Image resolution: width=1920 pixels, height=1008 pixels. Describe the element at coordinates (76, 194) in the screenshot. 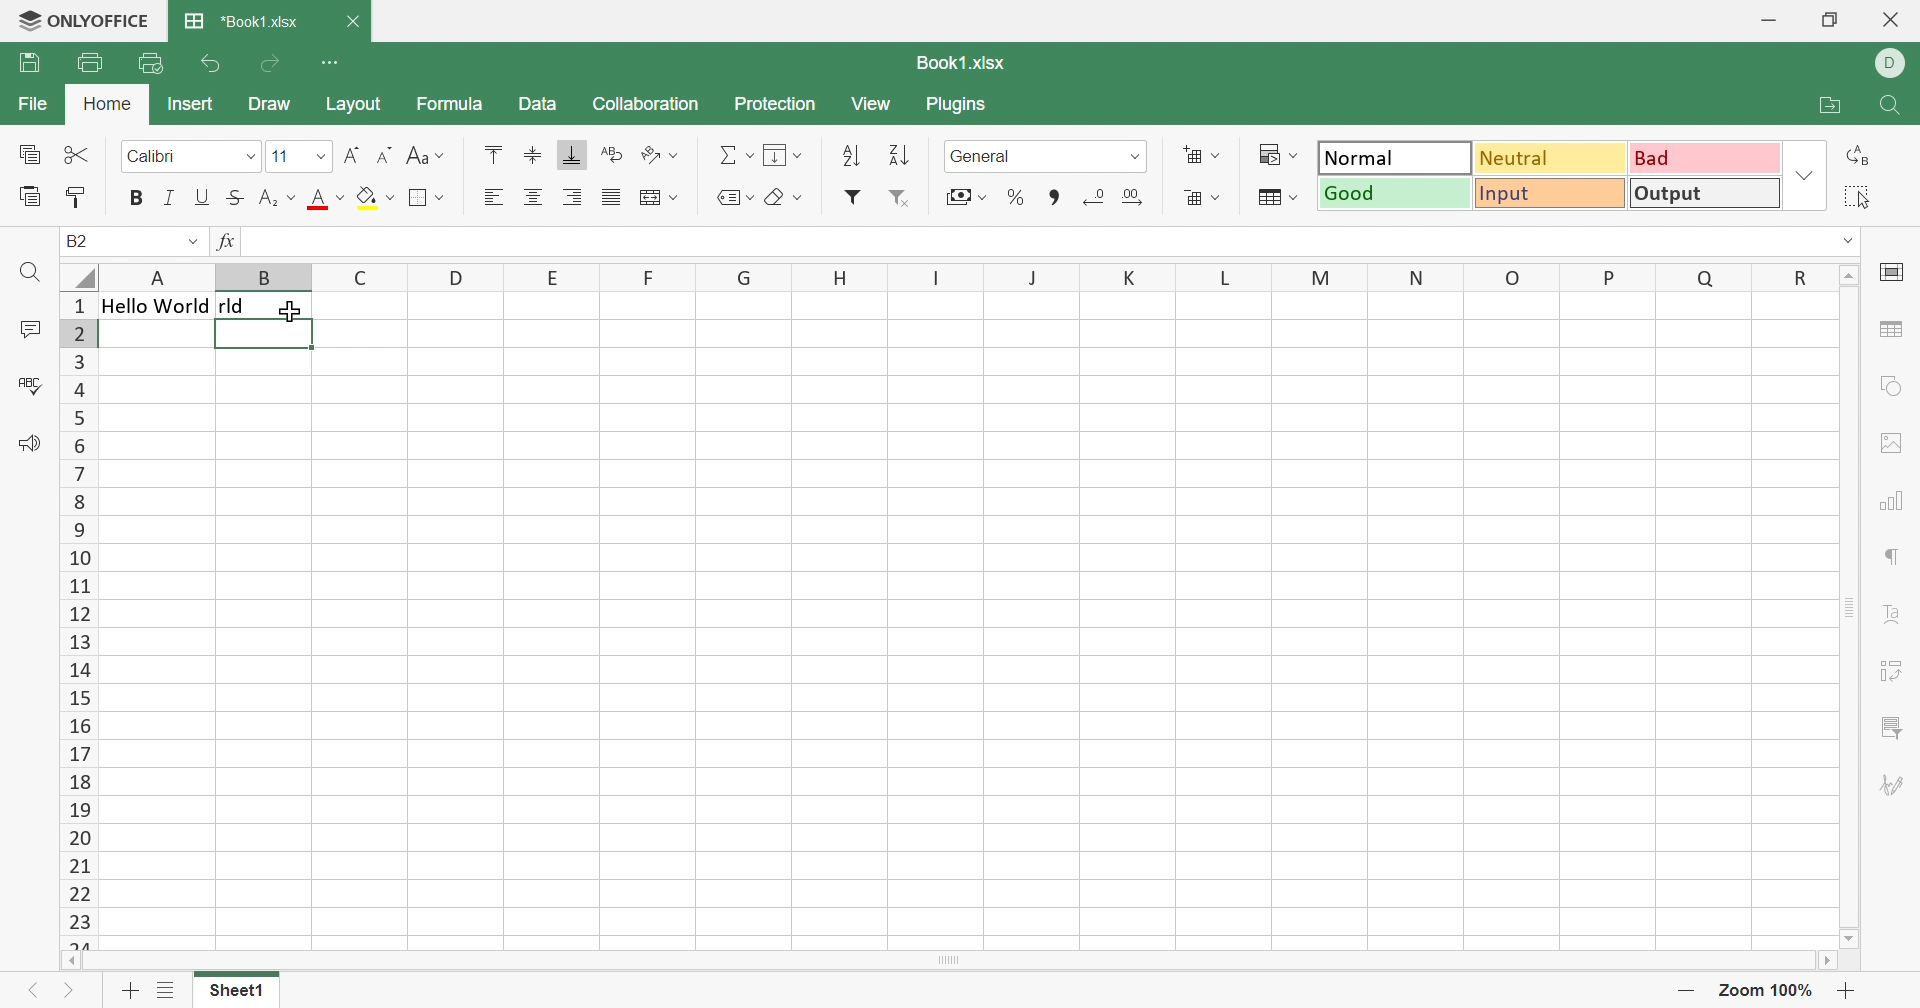

I see `Copy style` at that location.